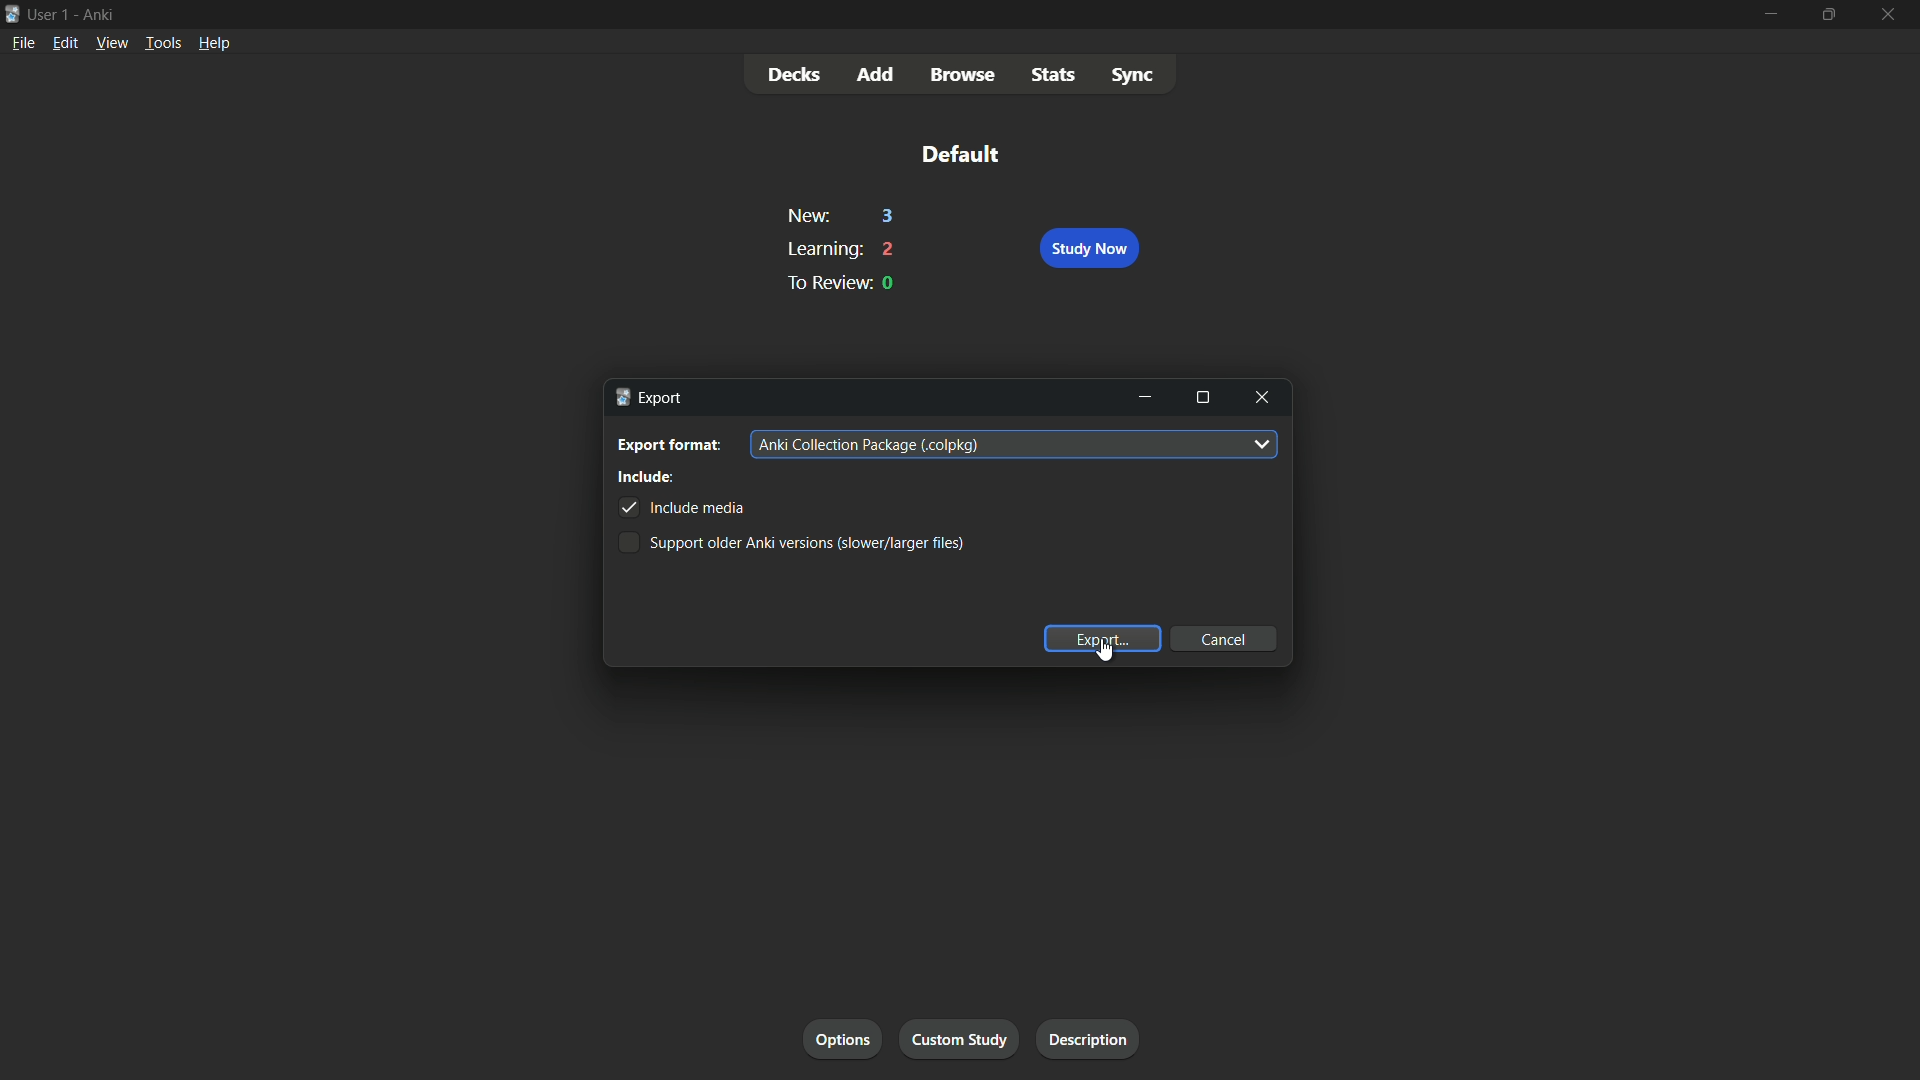  What do you see at coordinates (647, 478) in the screenshot?
I see `include` at bounding box center [647, 478].